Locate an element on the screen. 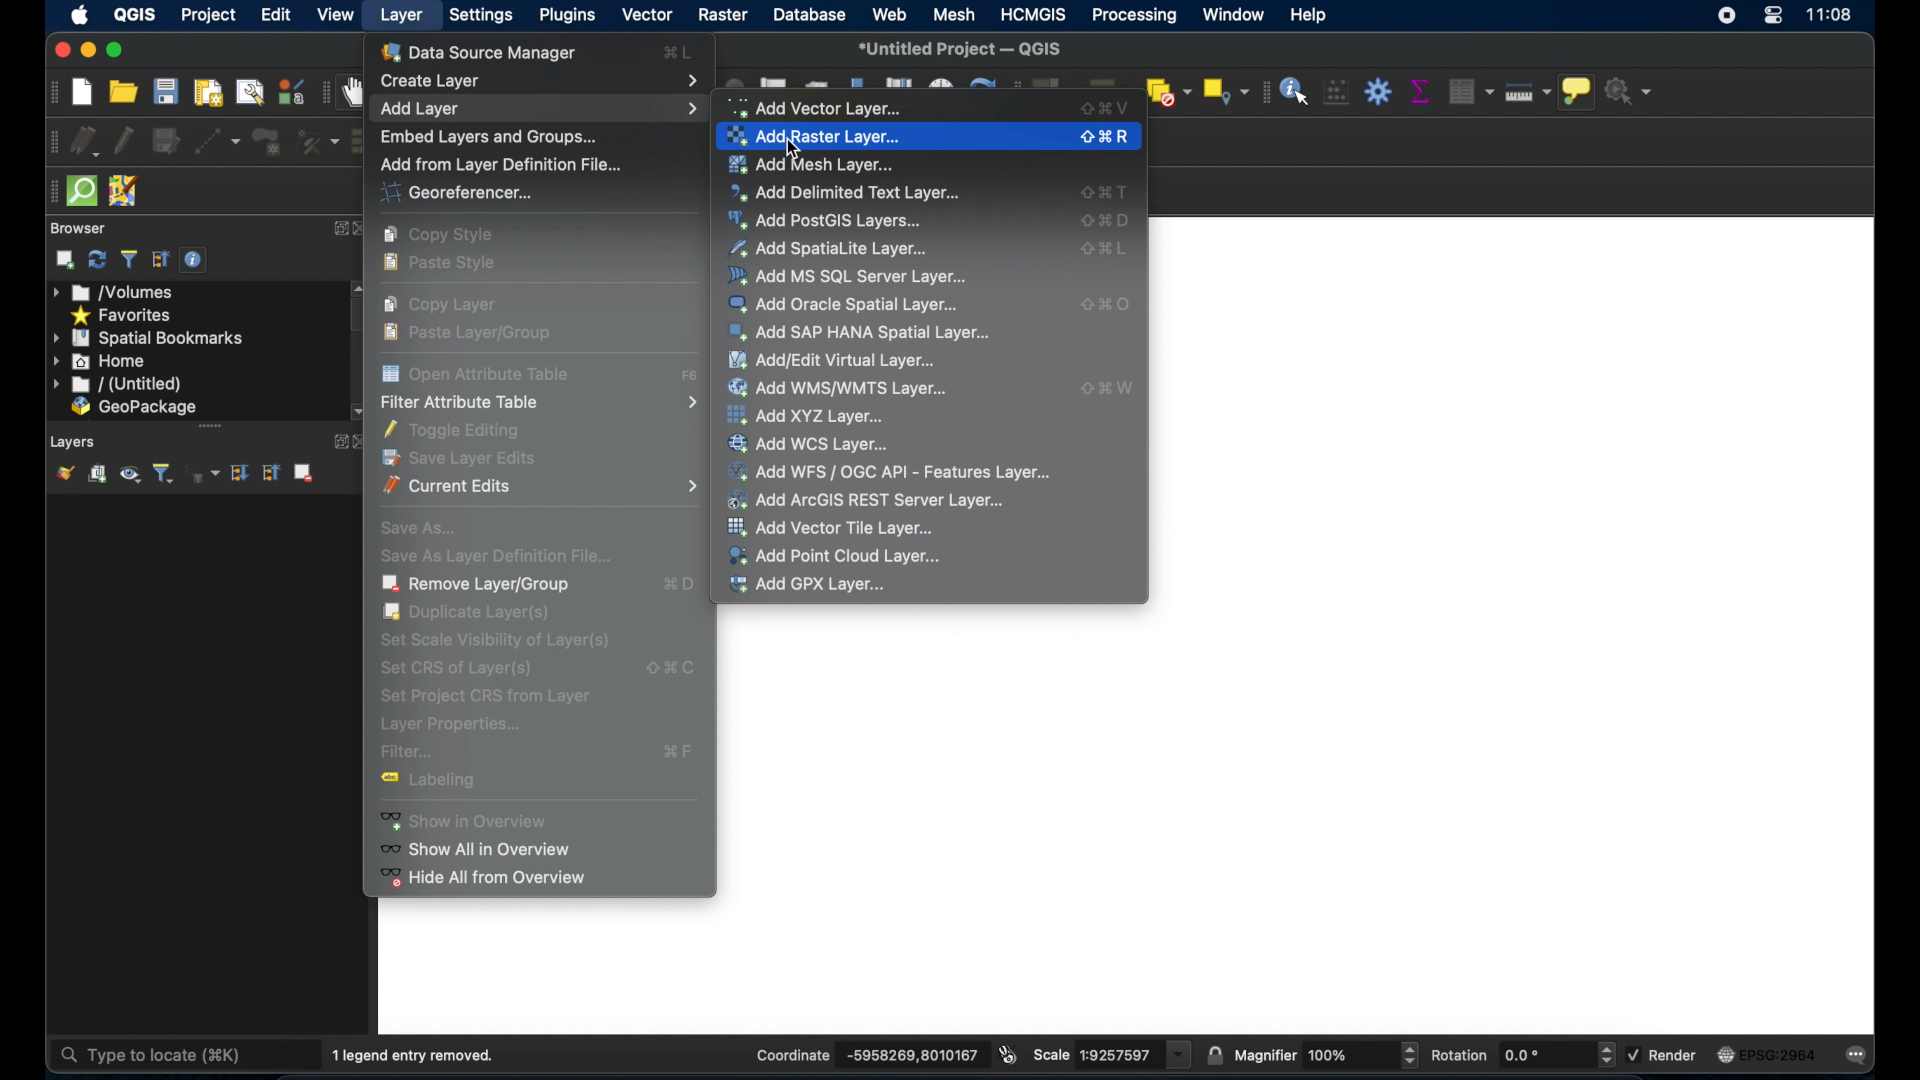 The height and width of the screenshot is (1080, 1920). set csr of layers is located at coordinates (461, 668).